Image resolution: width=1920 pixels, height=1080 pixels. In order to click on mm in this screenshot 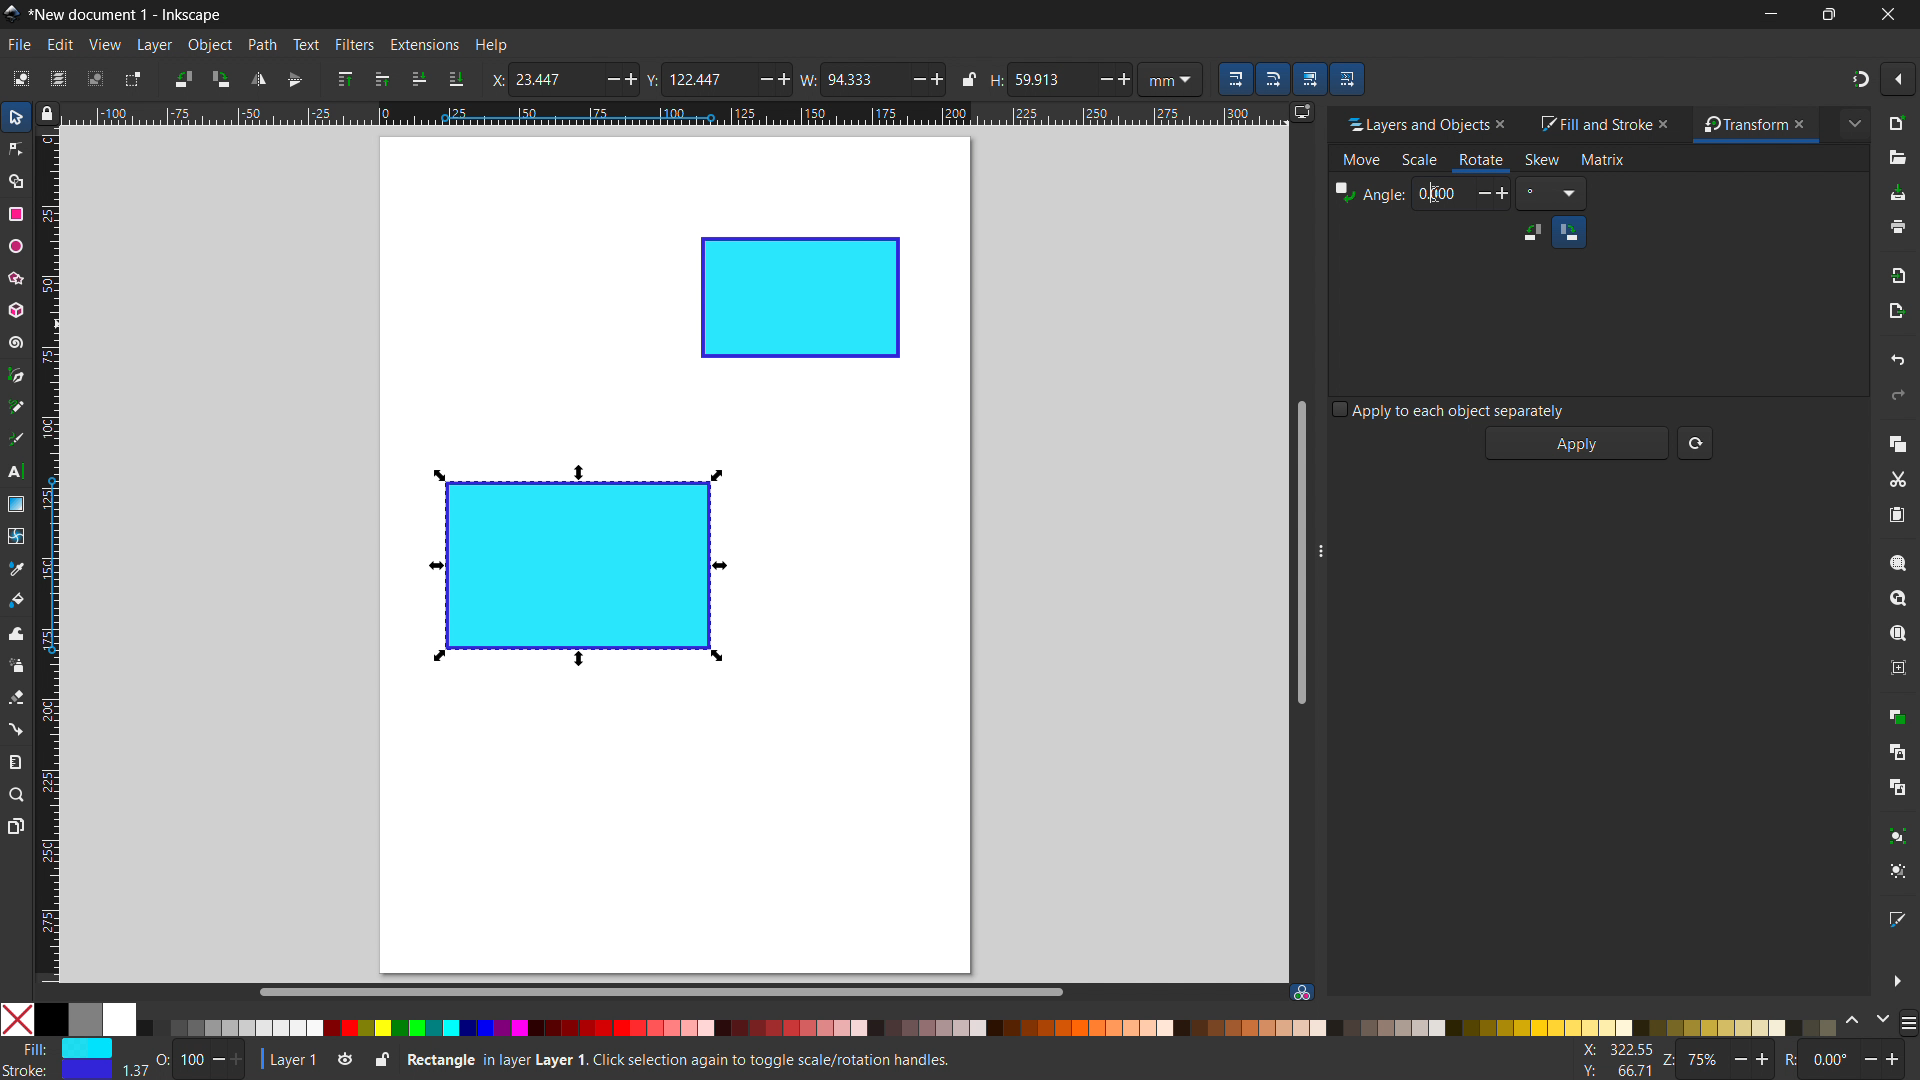, I will do `click(1174, 78)`.